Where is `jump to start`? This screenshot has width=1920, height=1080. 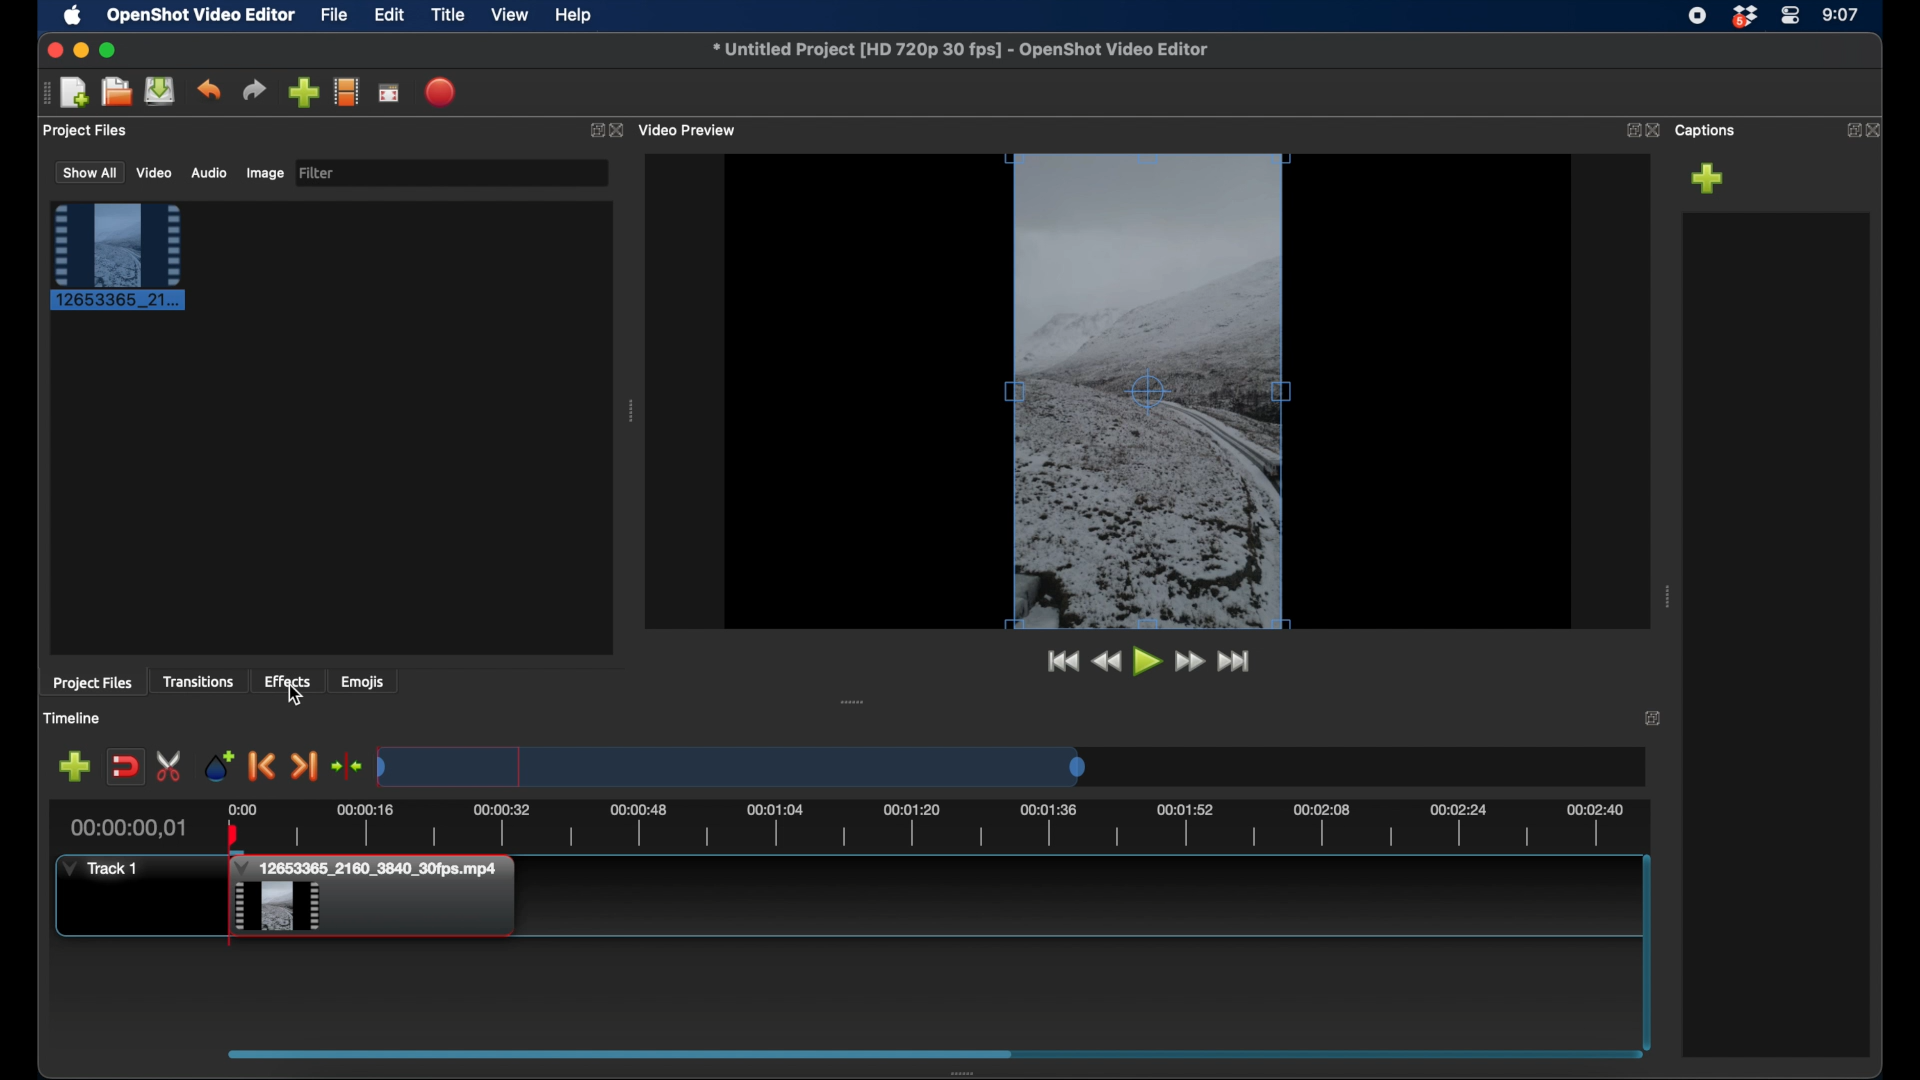
jump to start is located at coordinates (1059, 661).